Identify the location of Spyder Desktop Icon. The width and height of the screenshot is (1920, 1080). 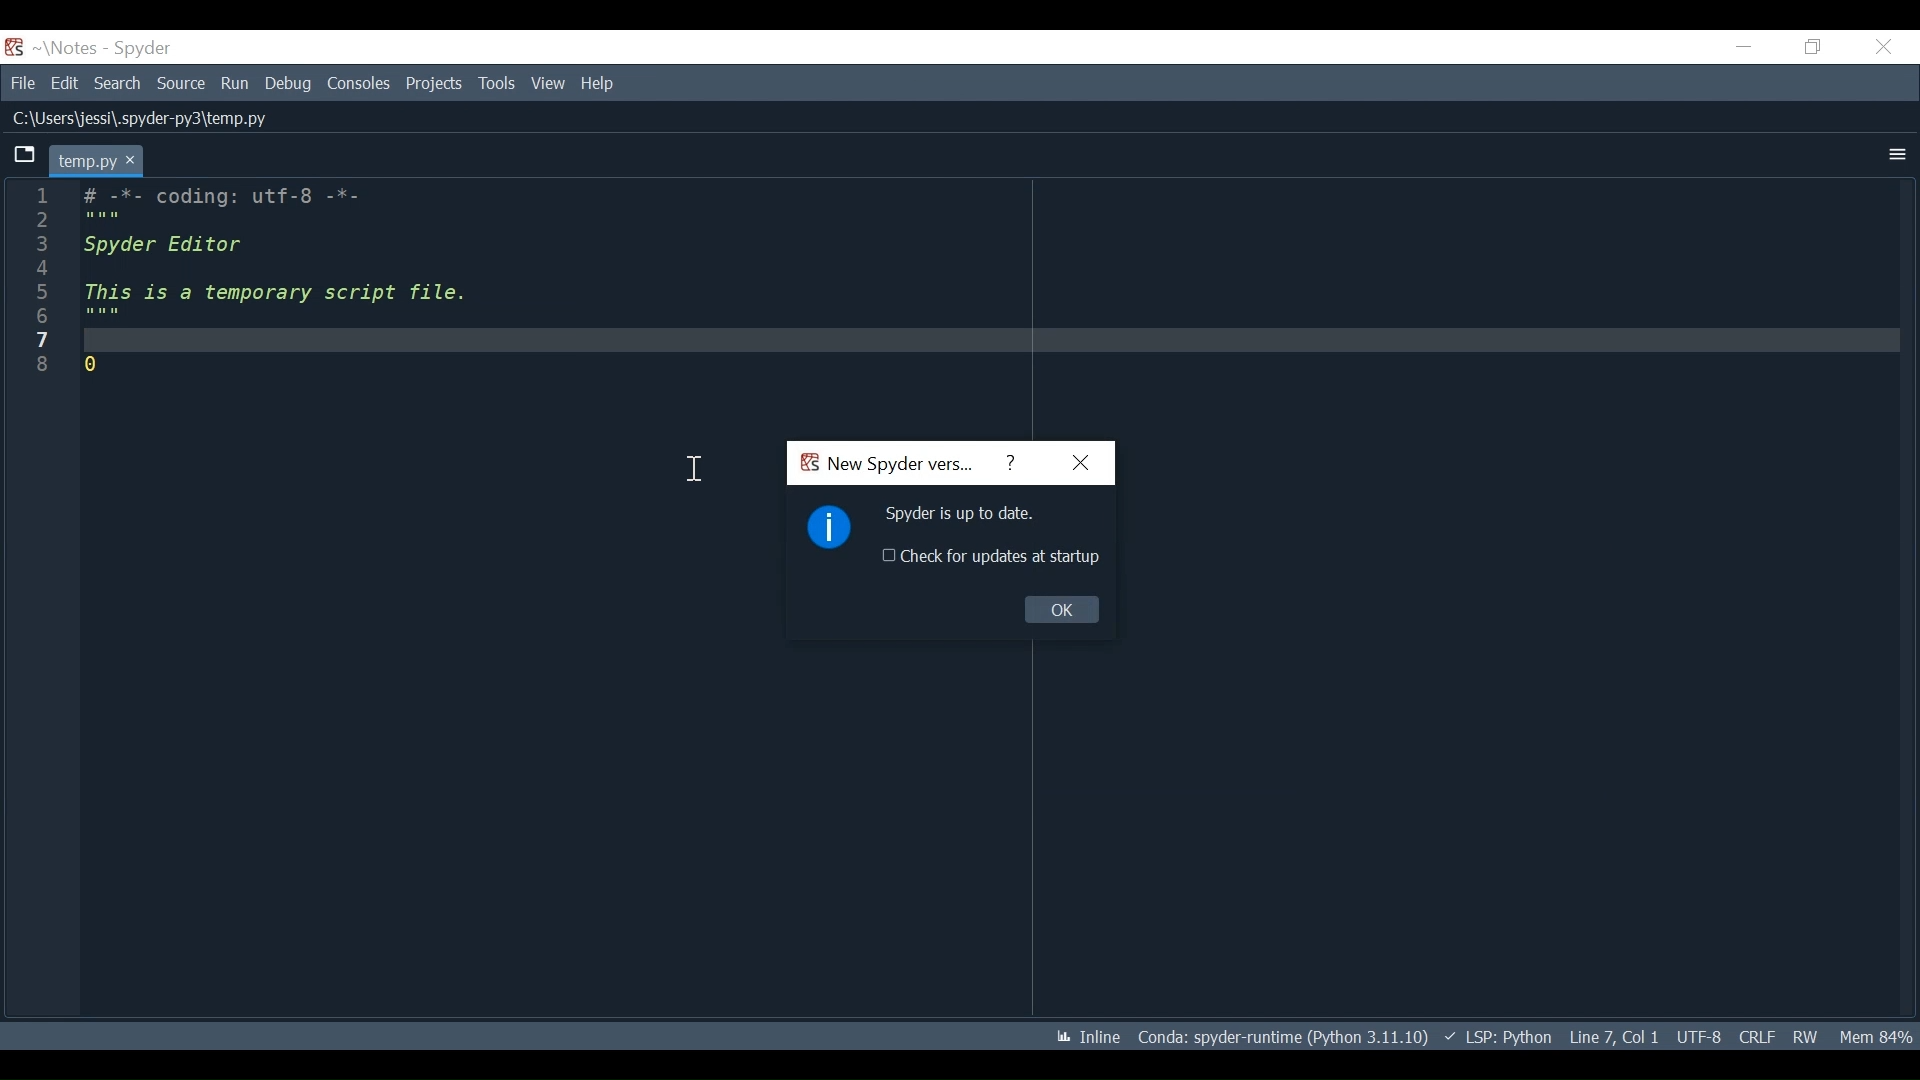
(810, 461).